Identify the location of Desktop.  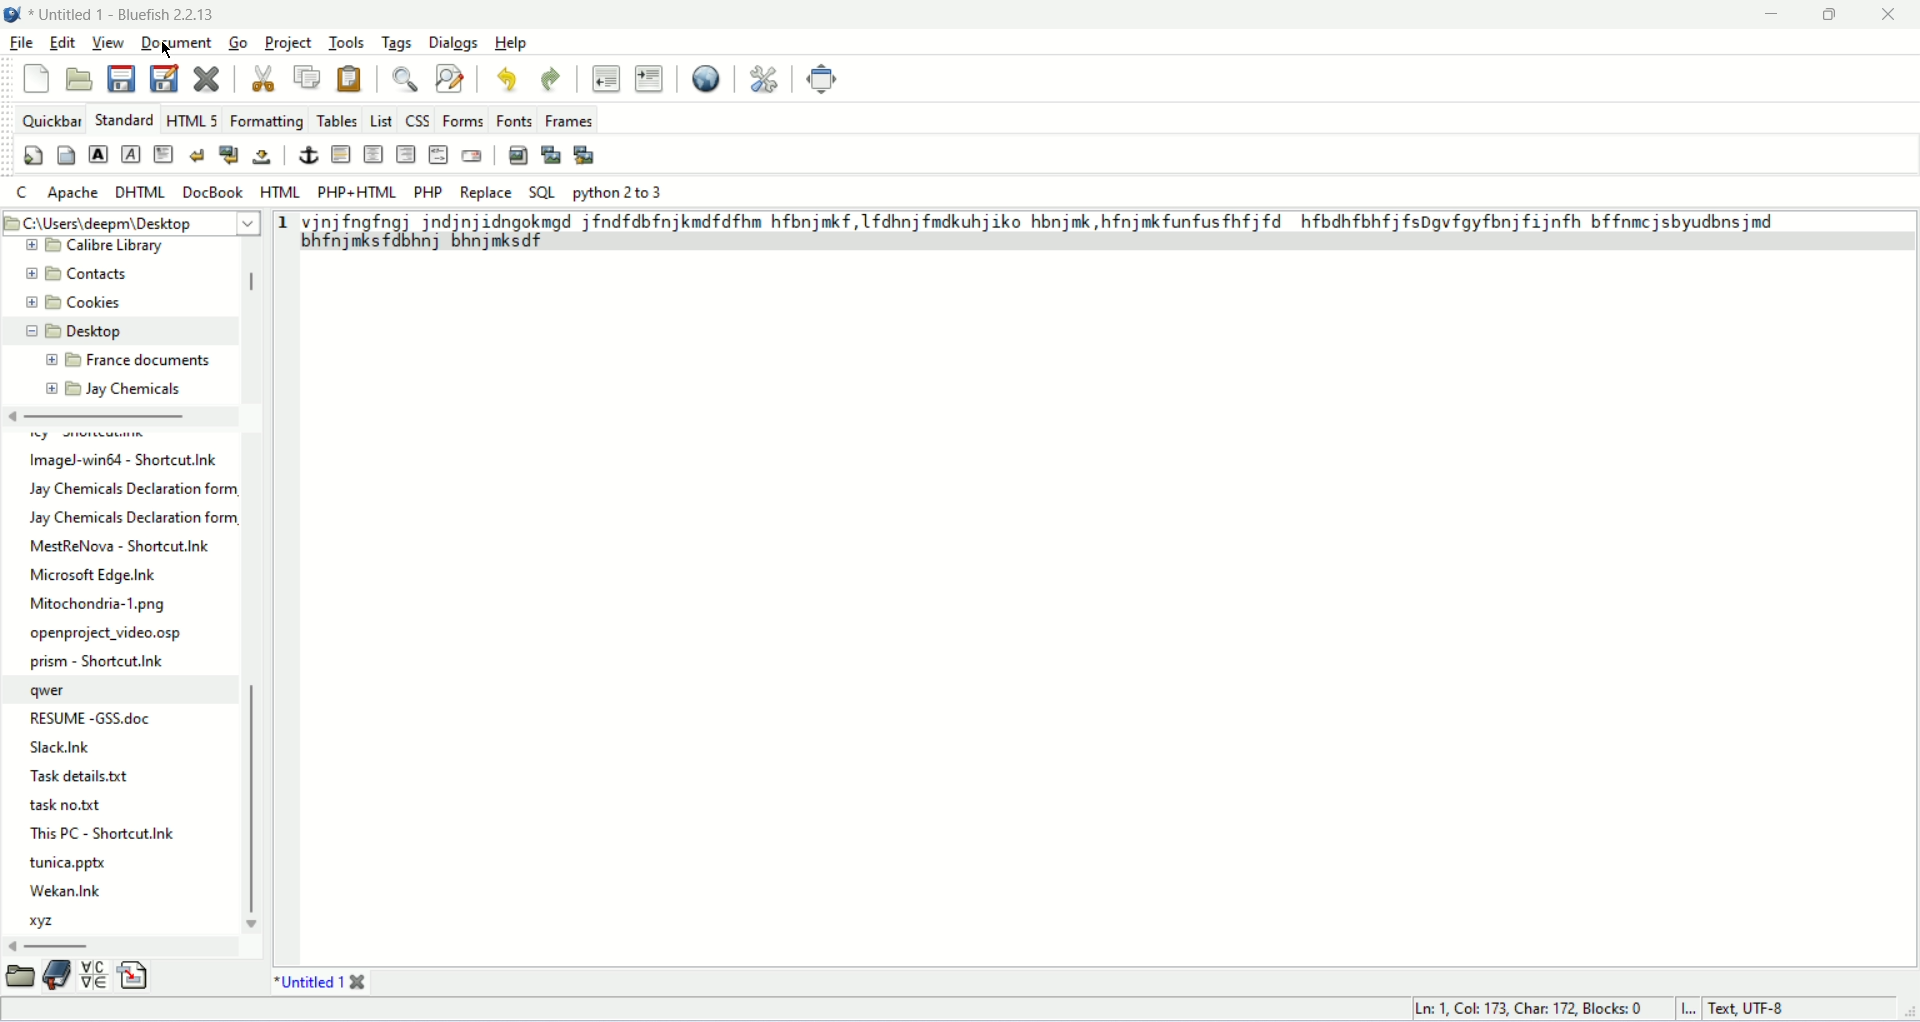
(103, 331).